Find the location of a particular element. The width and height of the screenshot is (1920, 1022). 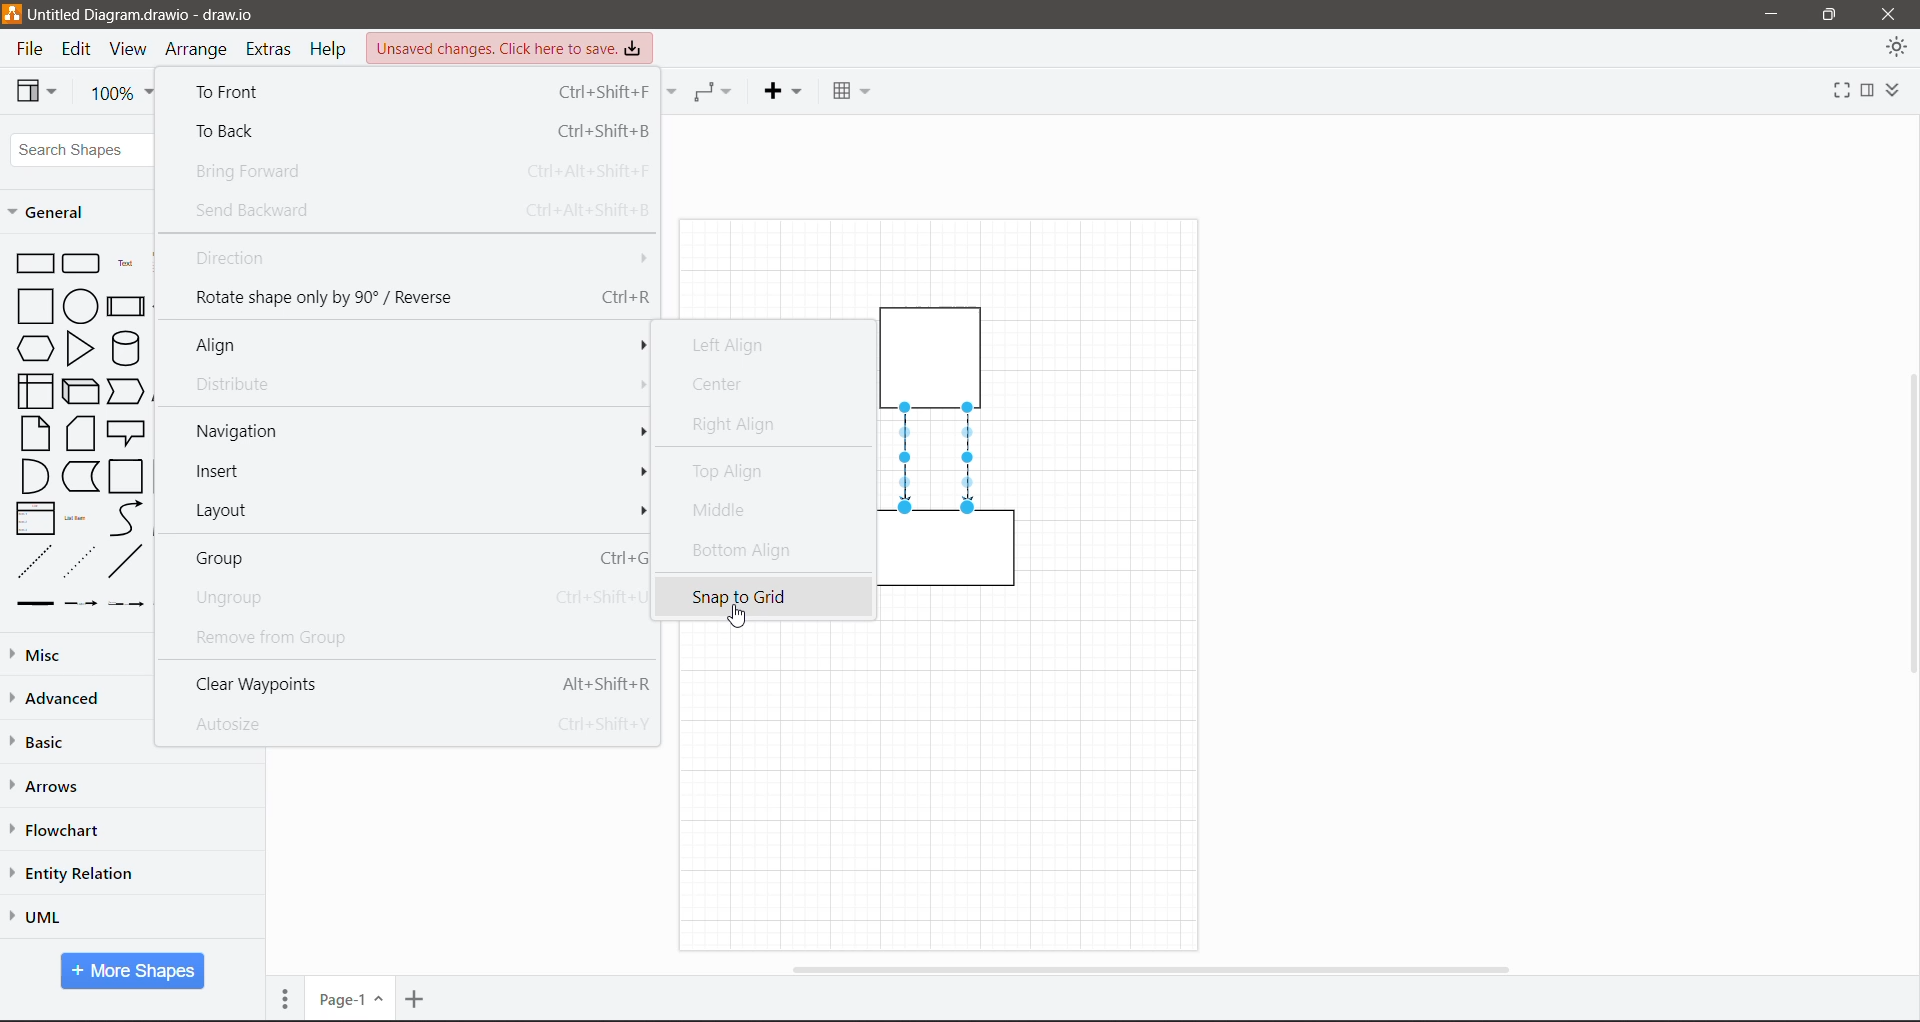

Process is located at coordinates (125, 304).